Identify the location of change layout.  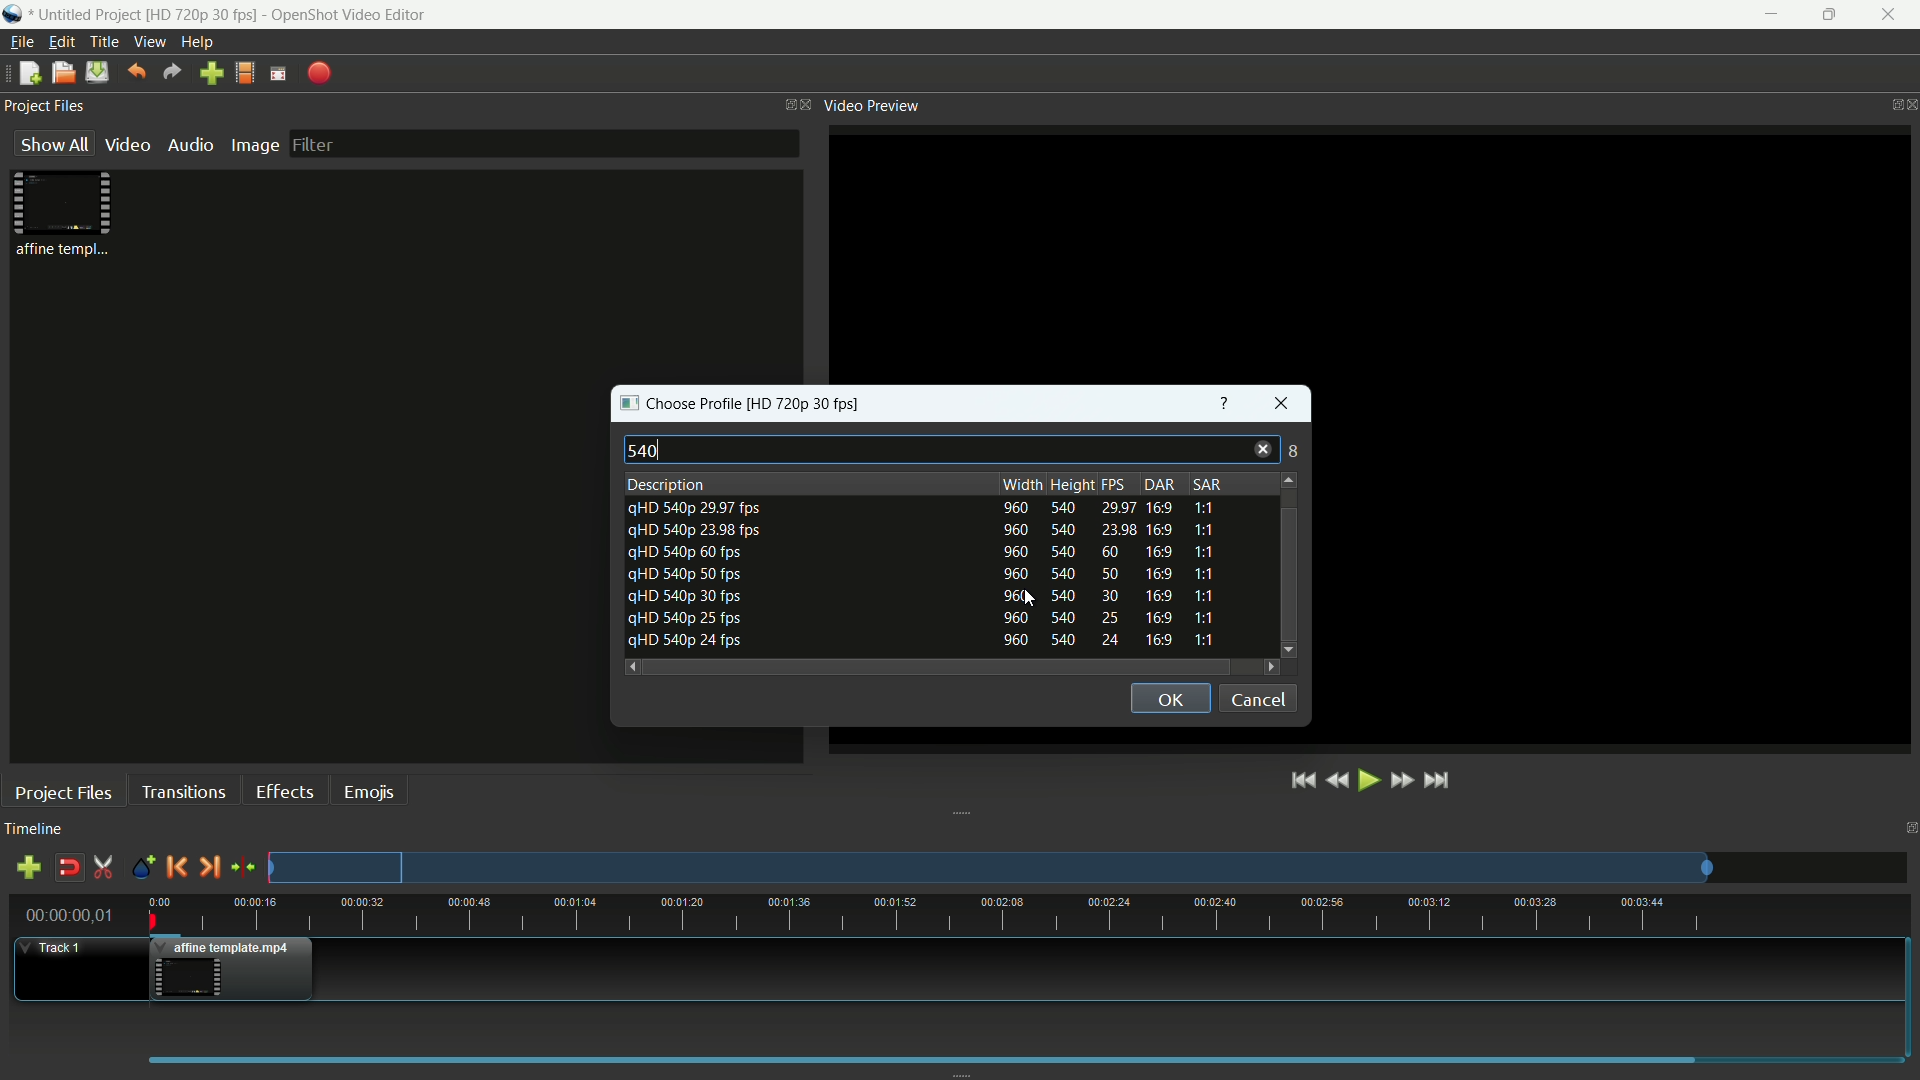
(784, 104).